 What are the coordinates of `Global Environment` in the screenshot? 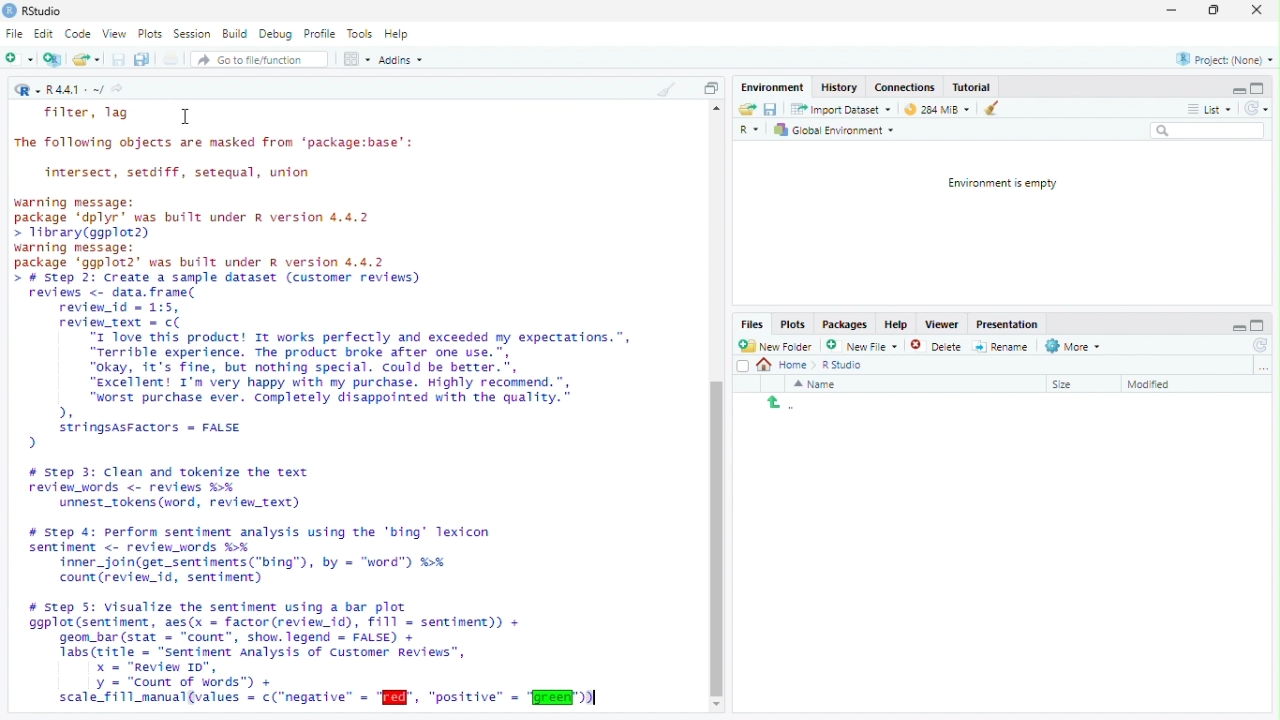 It's located at (834, 129).